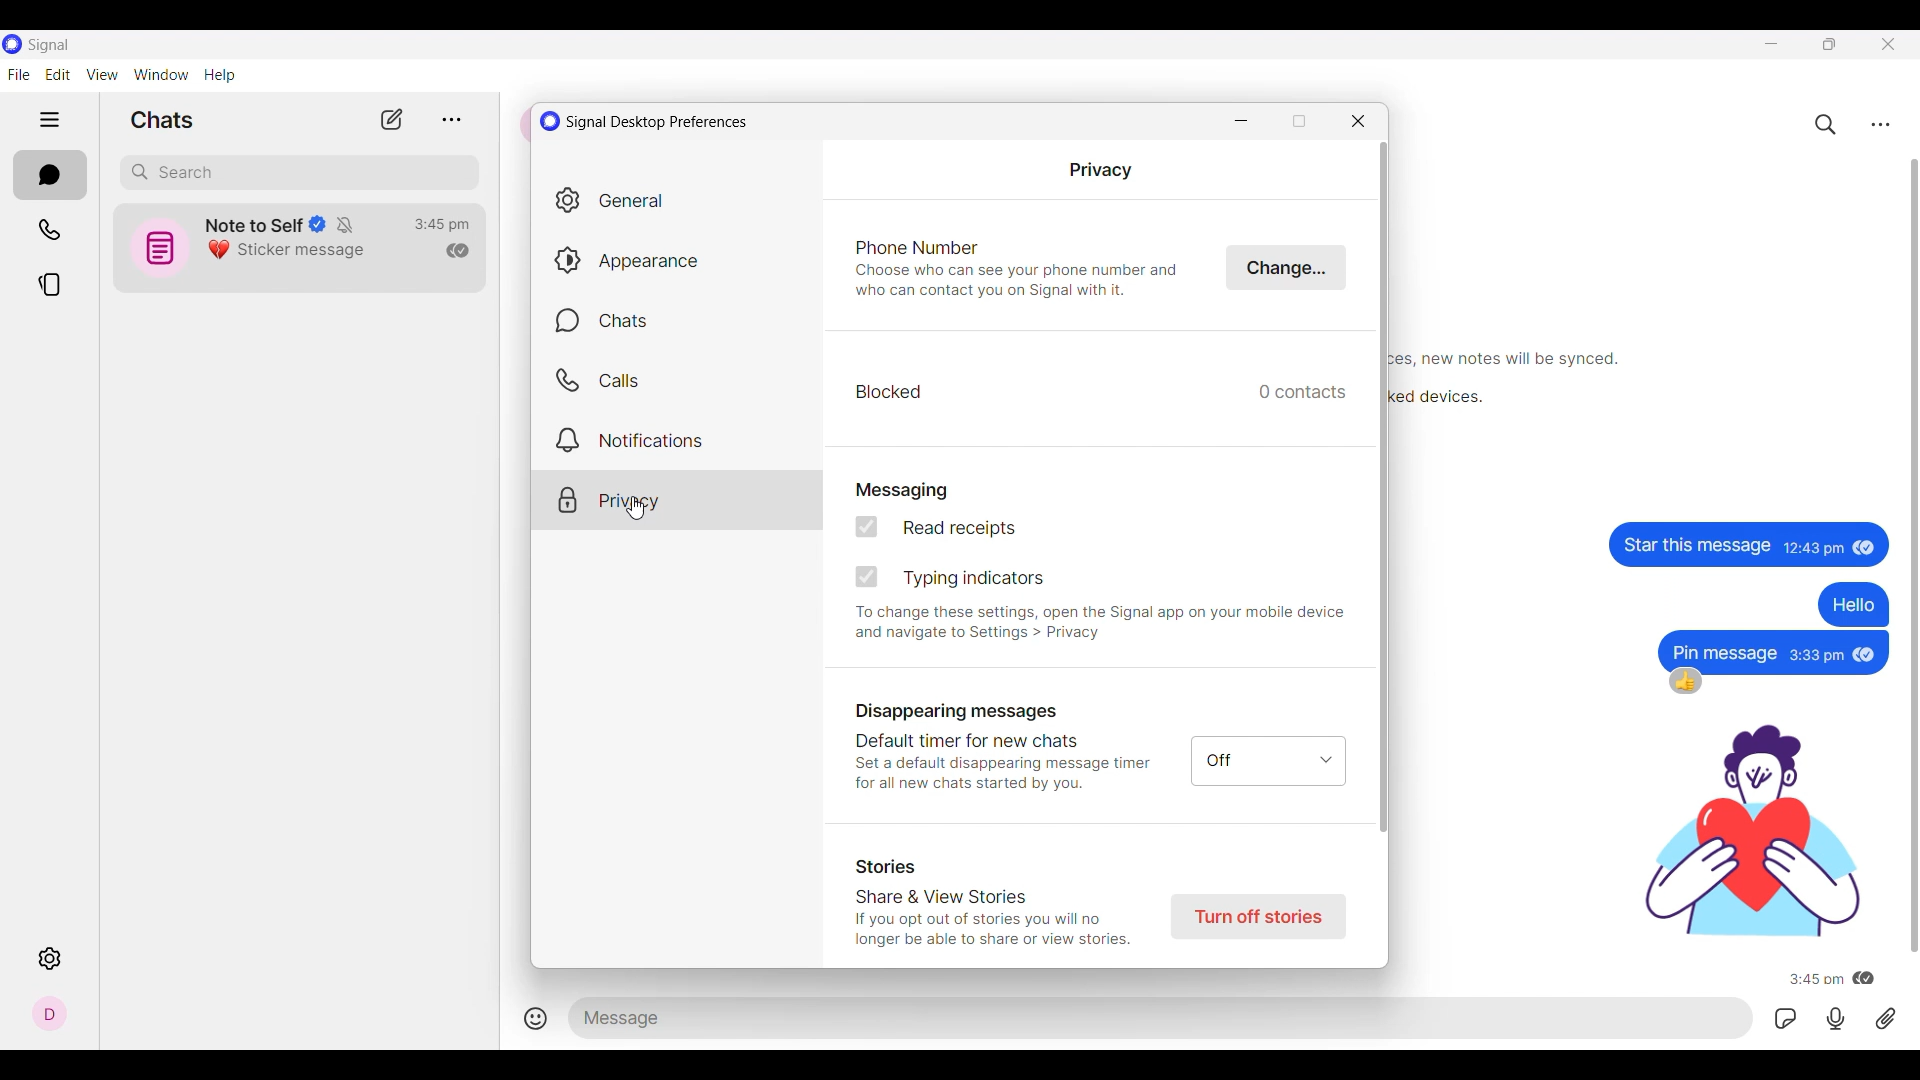  Describe the element at coordinates (1829, 44) in the screenshot. I see `Restore down` at that location.